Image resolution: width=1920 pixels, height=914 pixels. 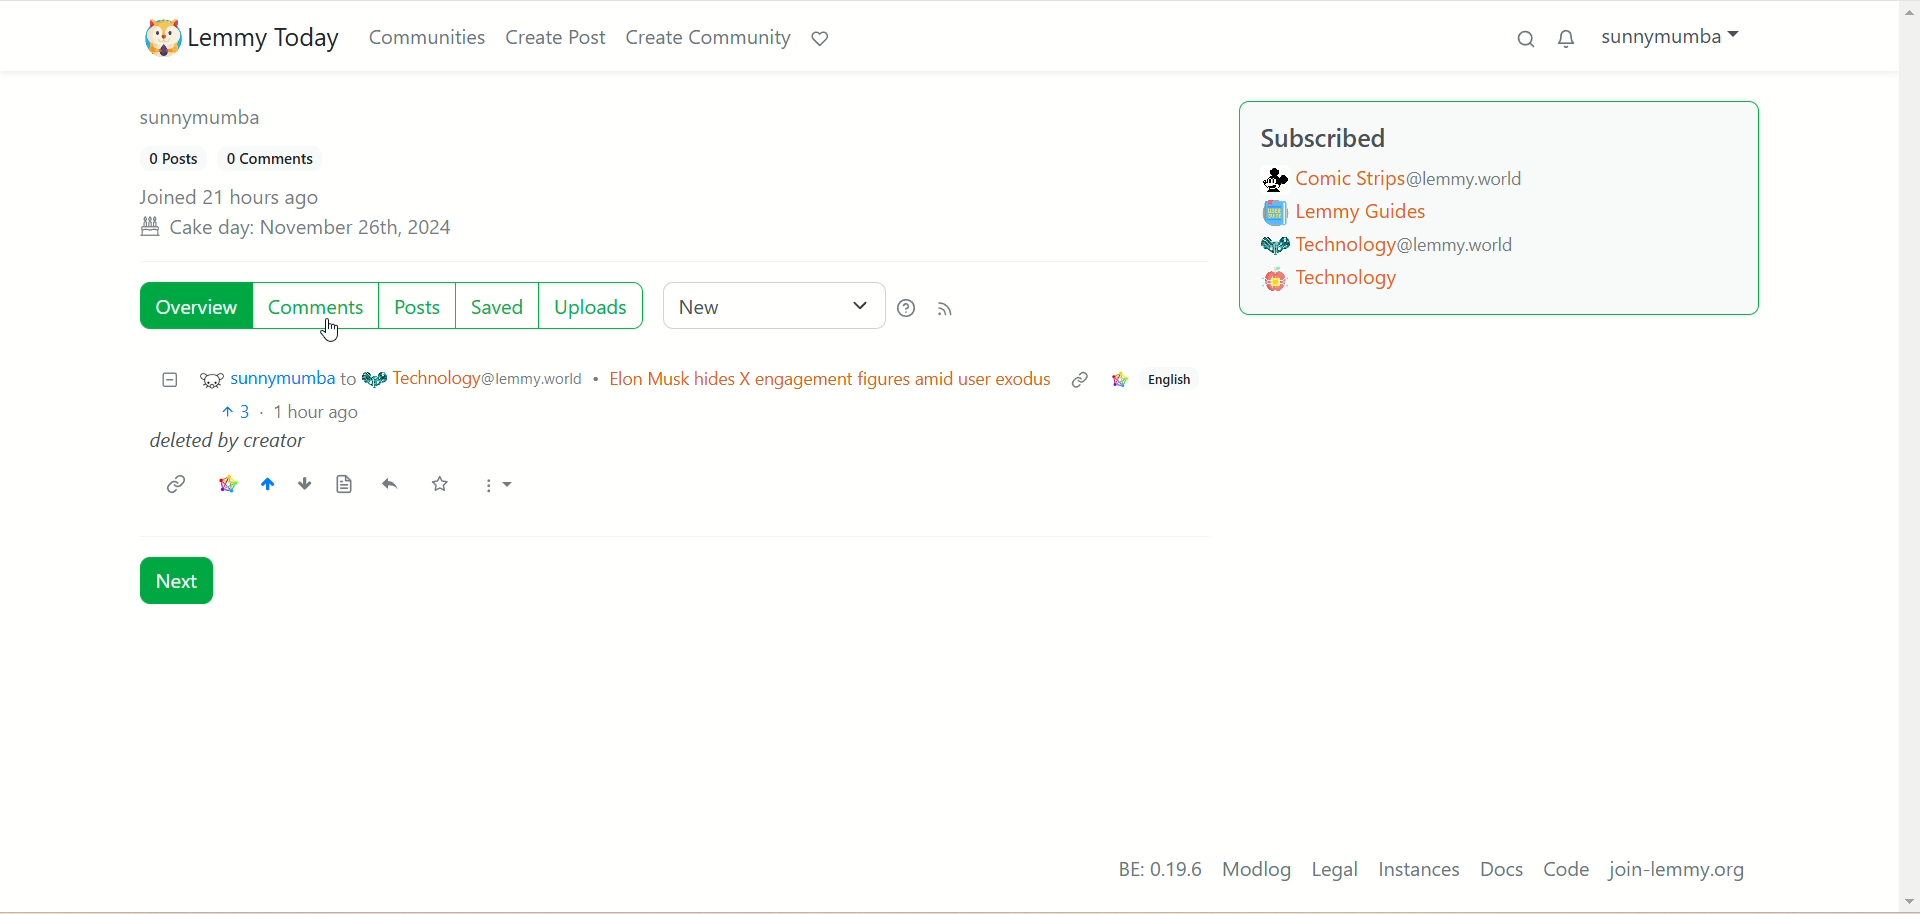 I want to click on list of communities, so click(x=1406, y=241).